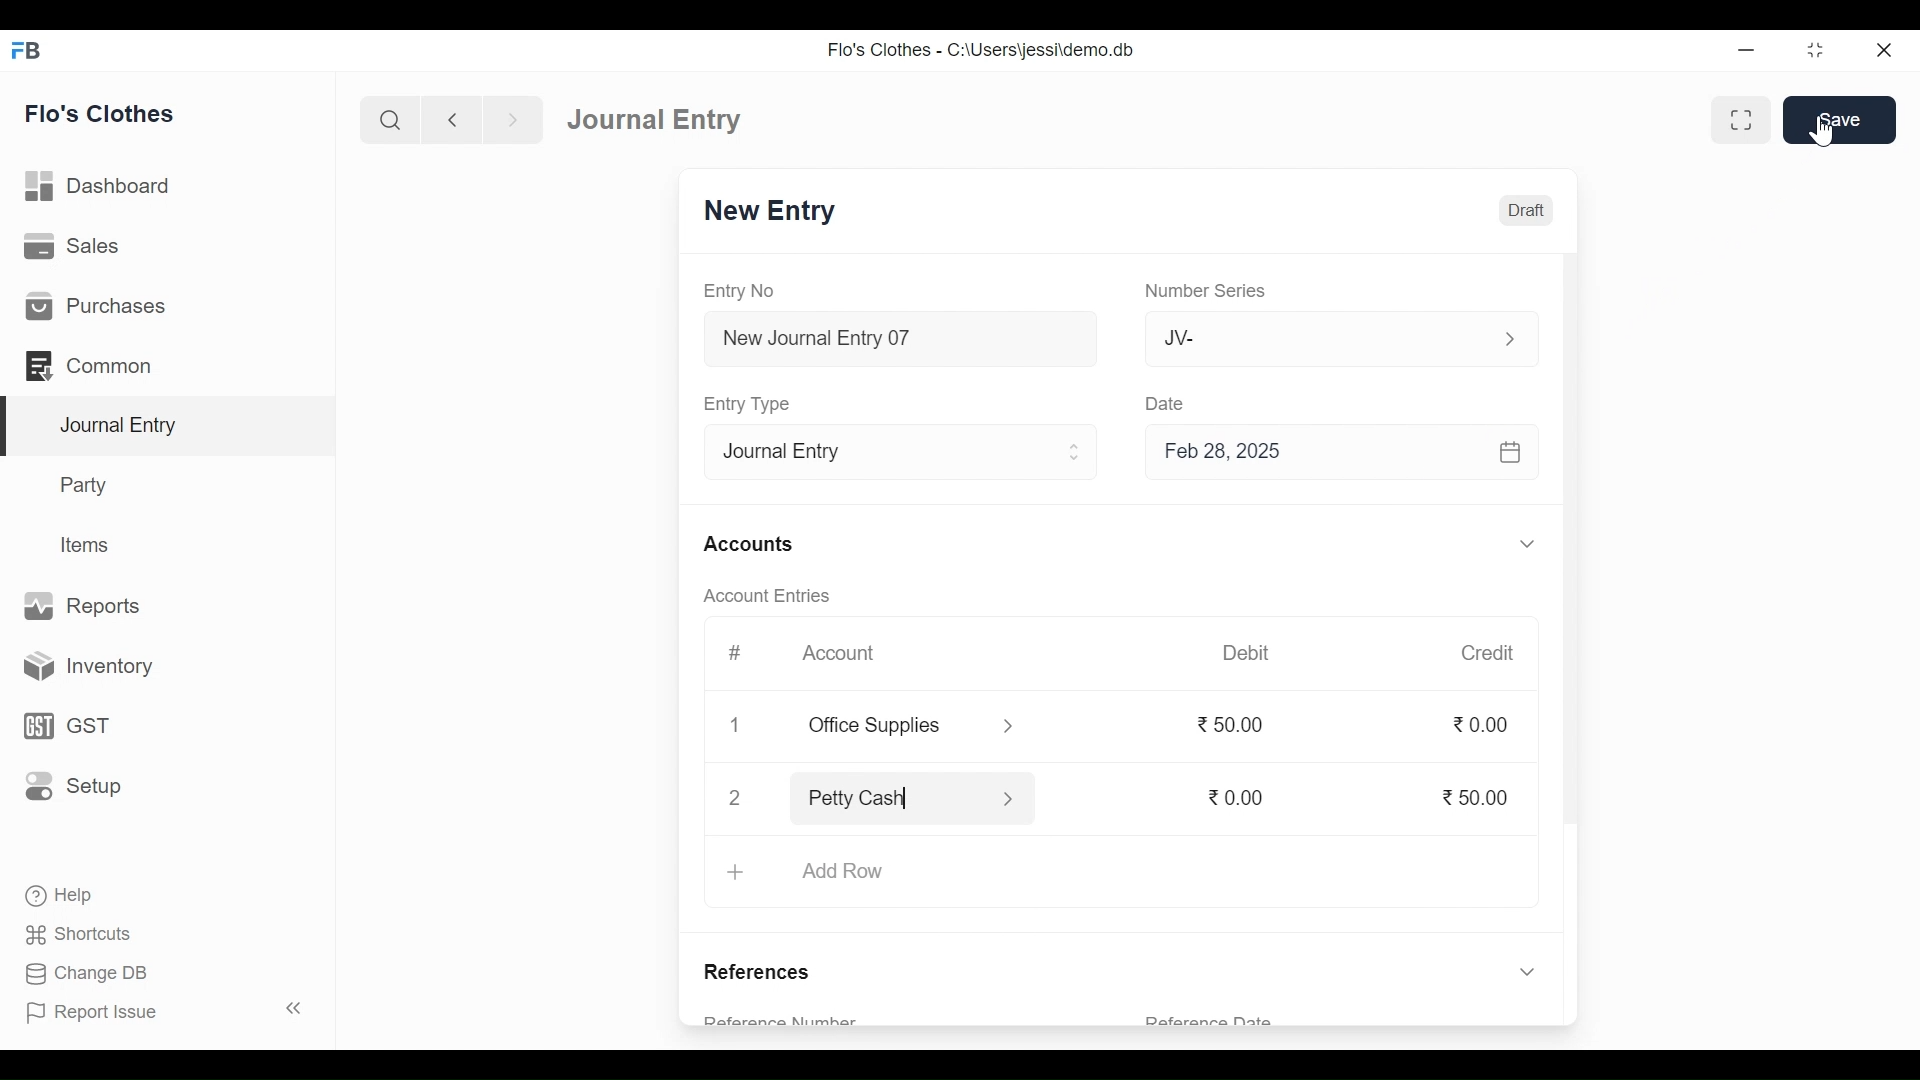 The height and width of the screenshot is (1080, 1920). I want to click on Save, so click(1840, 119).